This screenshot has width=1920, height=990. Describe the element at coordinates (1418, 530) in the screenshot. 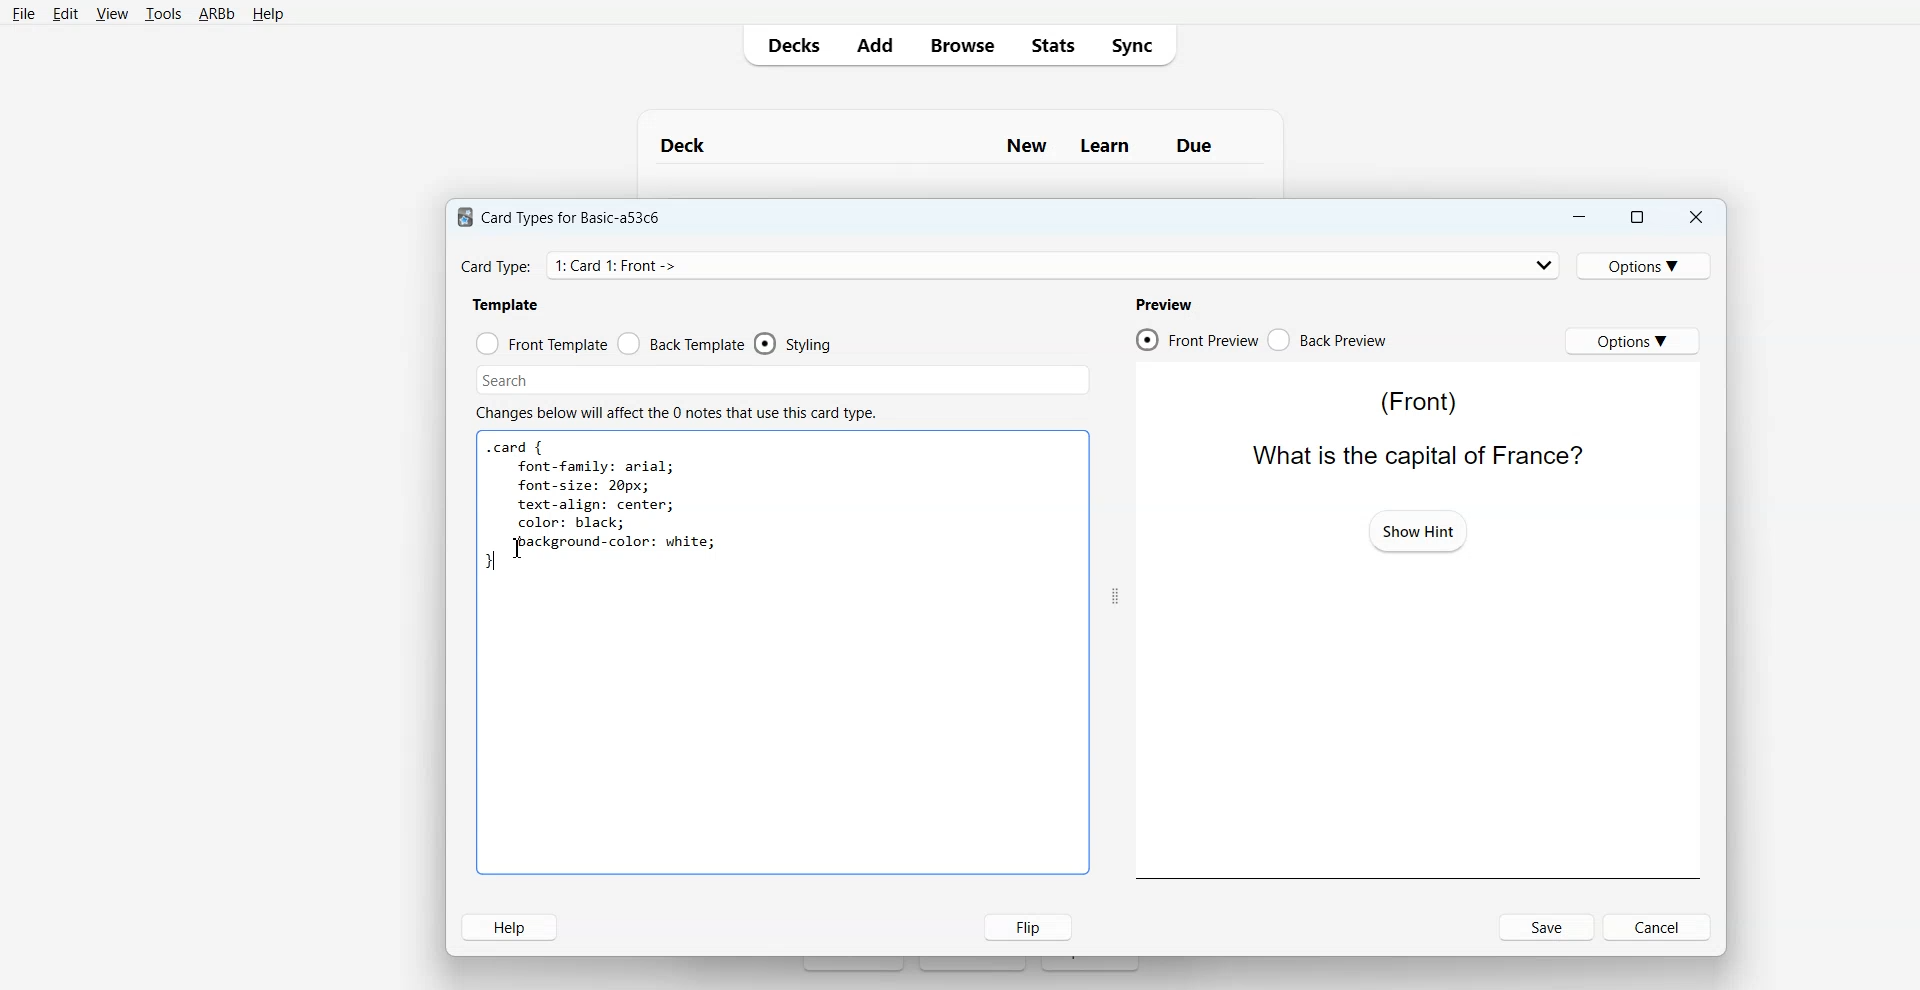

I see `Show Hint` at that location.